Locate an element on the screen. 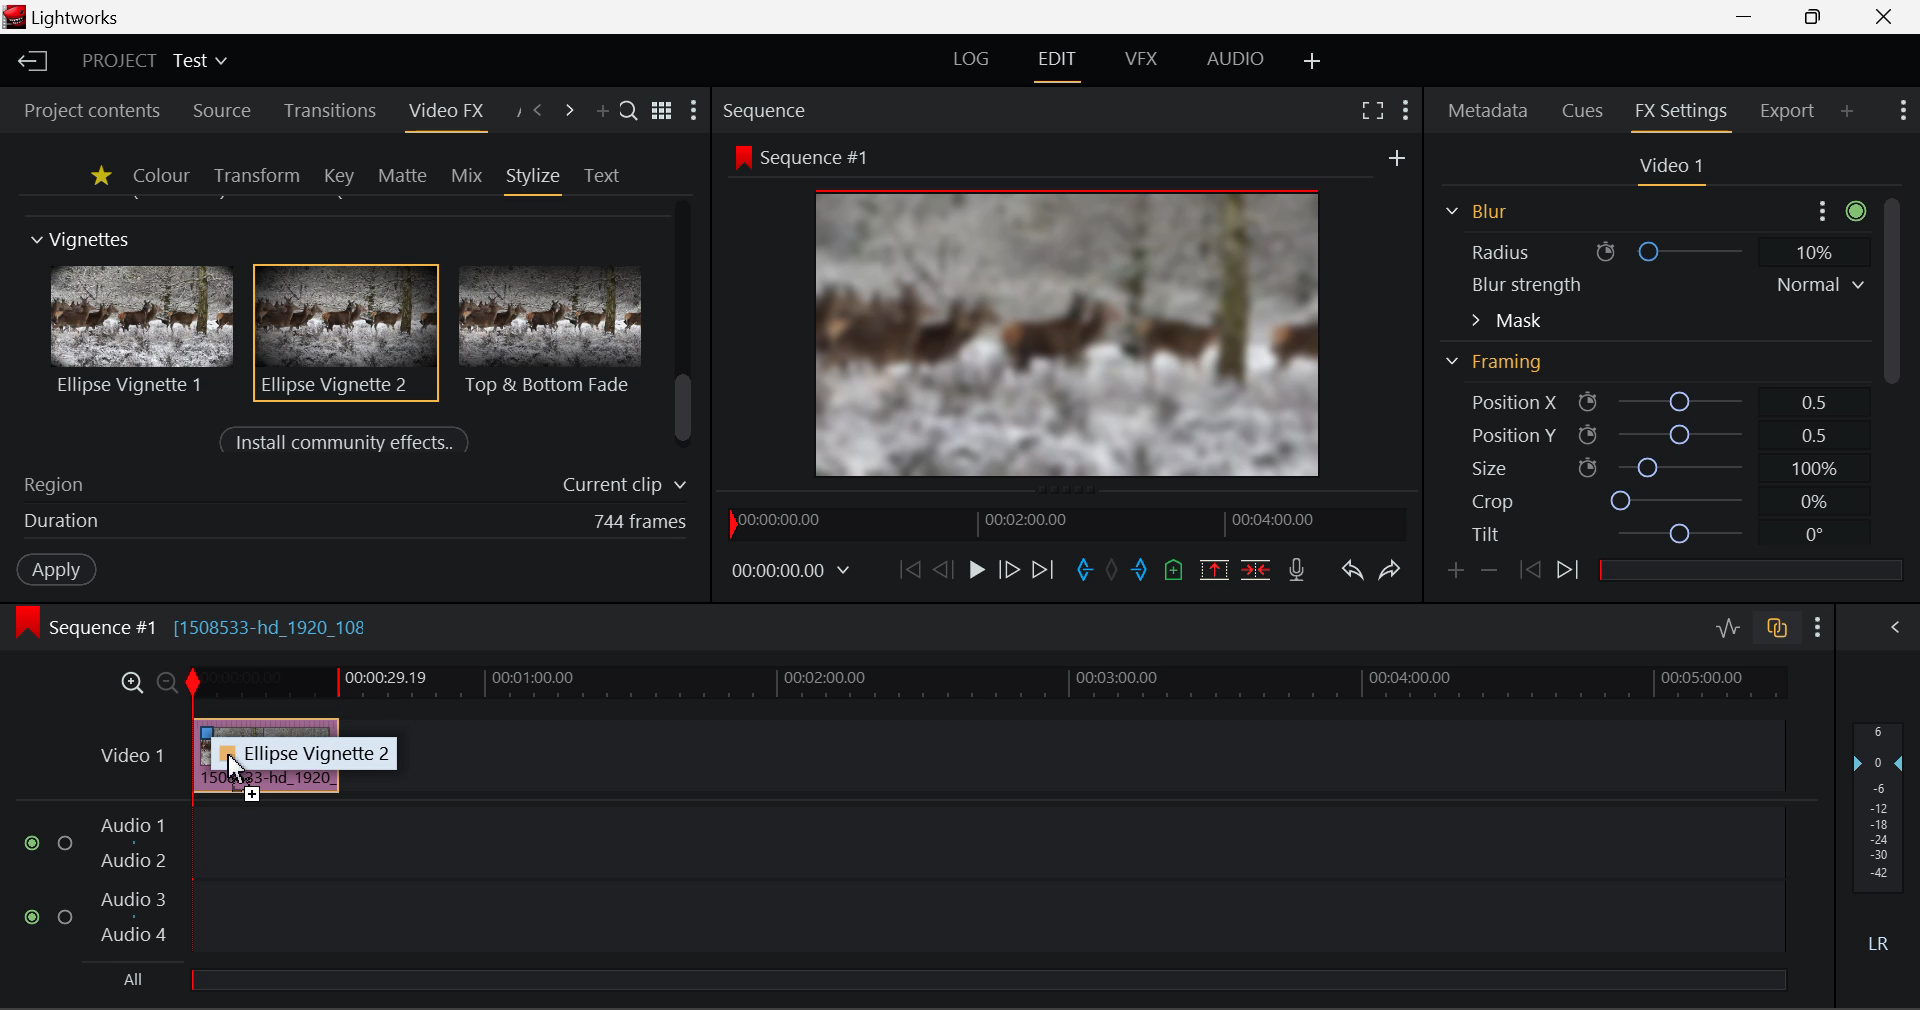 The image size is (1920, 1010). Remove keyframe is located at coordinates (1489, 569).